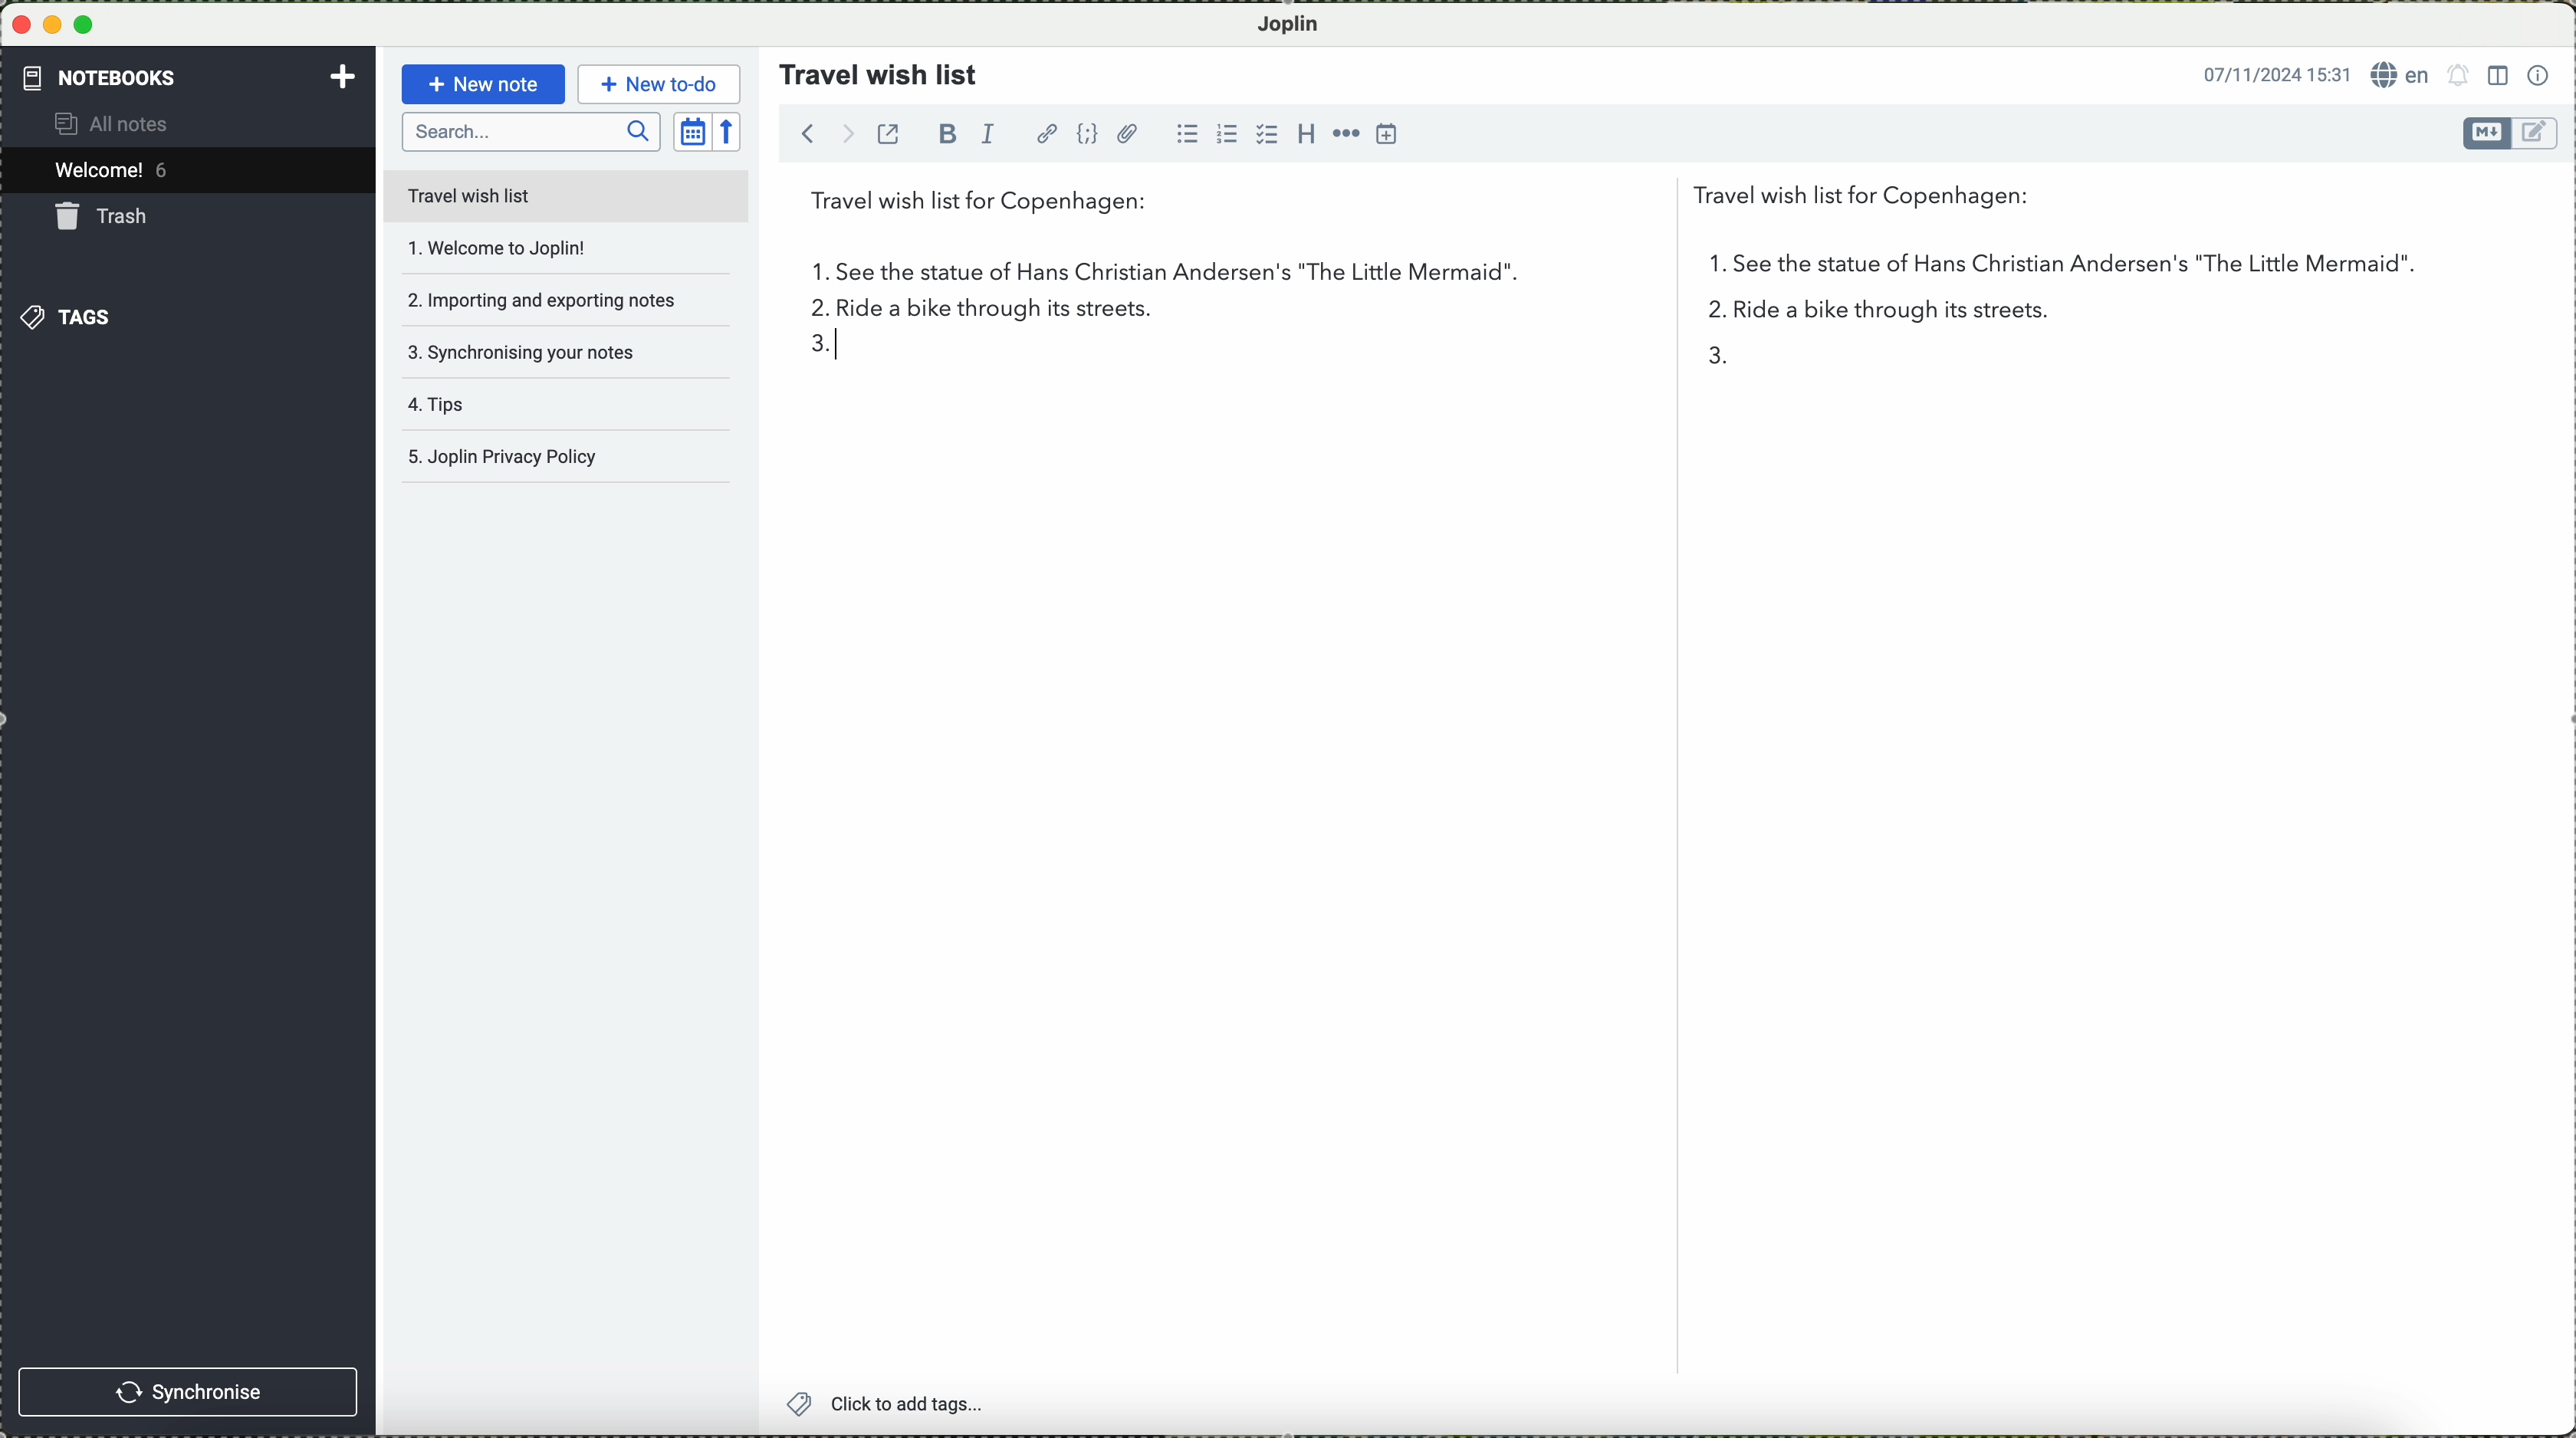 Image resolution: width=2576 pixels, height=1438 pixels. Describe the element at coordinates (190, 78) in the screenshot. I see `notebooks tab` at that location.